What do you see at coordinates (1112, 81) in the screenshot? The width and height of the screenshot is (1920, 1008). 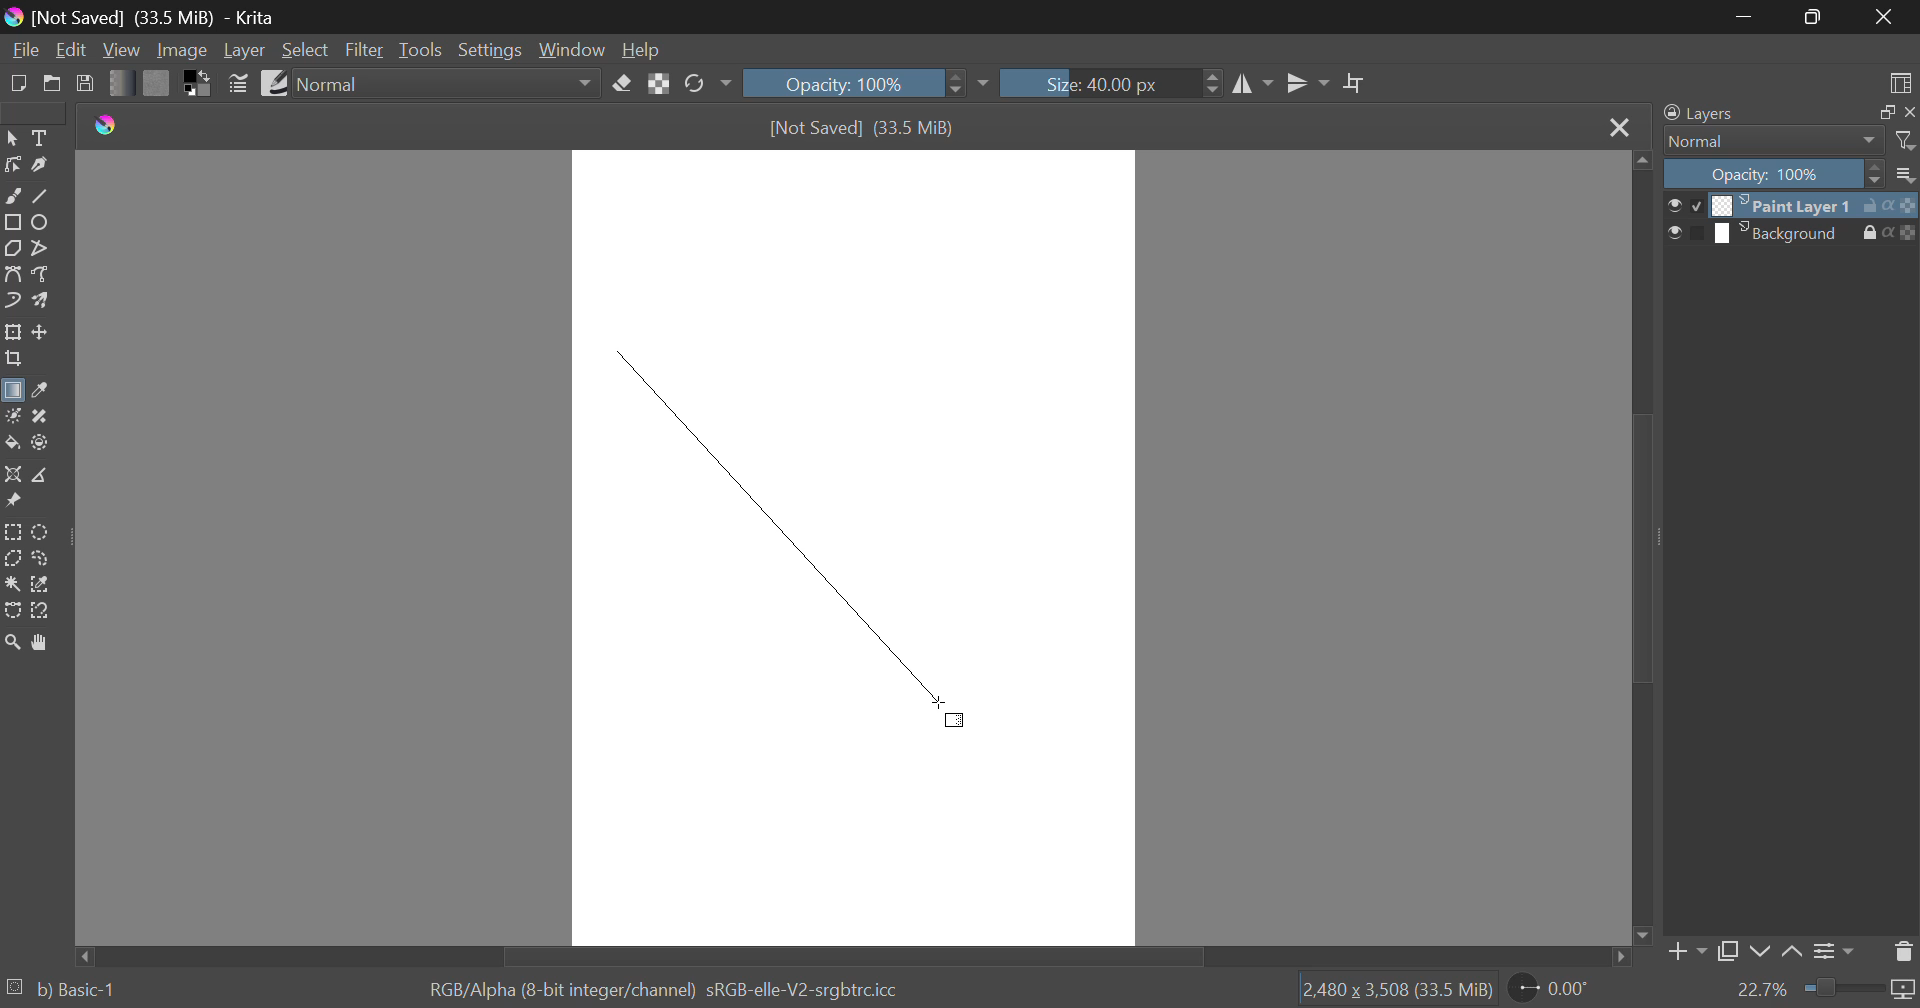 I see `Size: 40.00 px` at bounding box center [1112, 81].